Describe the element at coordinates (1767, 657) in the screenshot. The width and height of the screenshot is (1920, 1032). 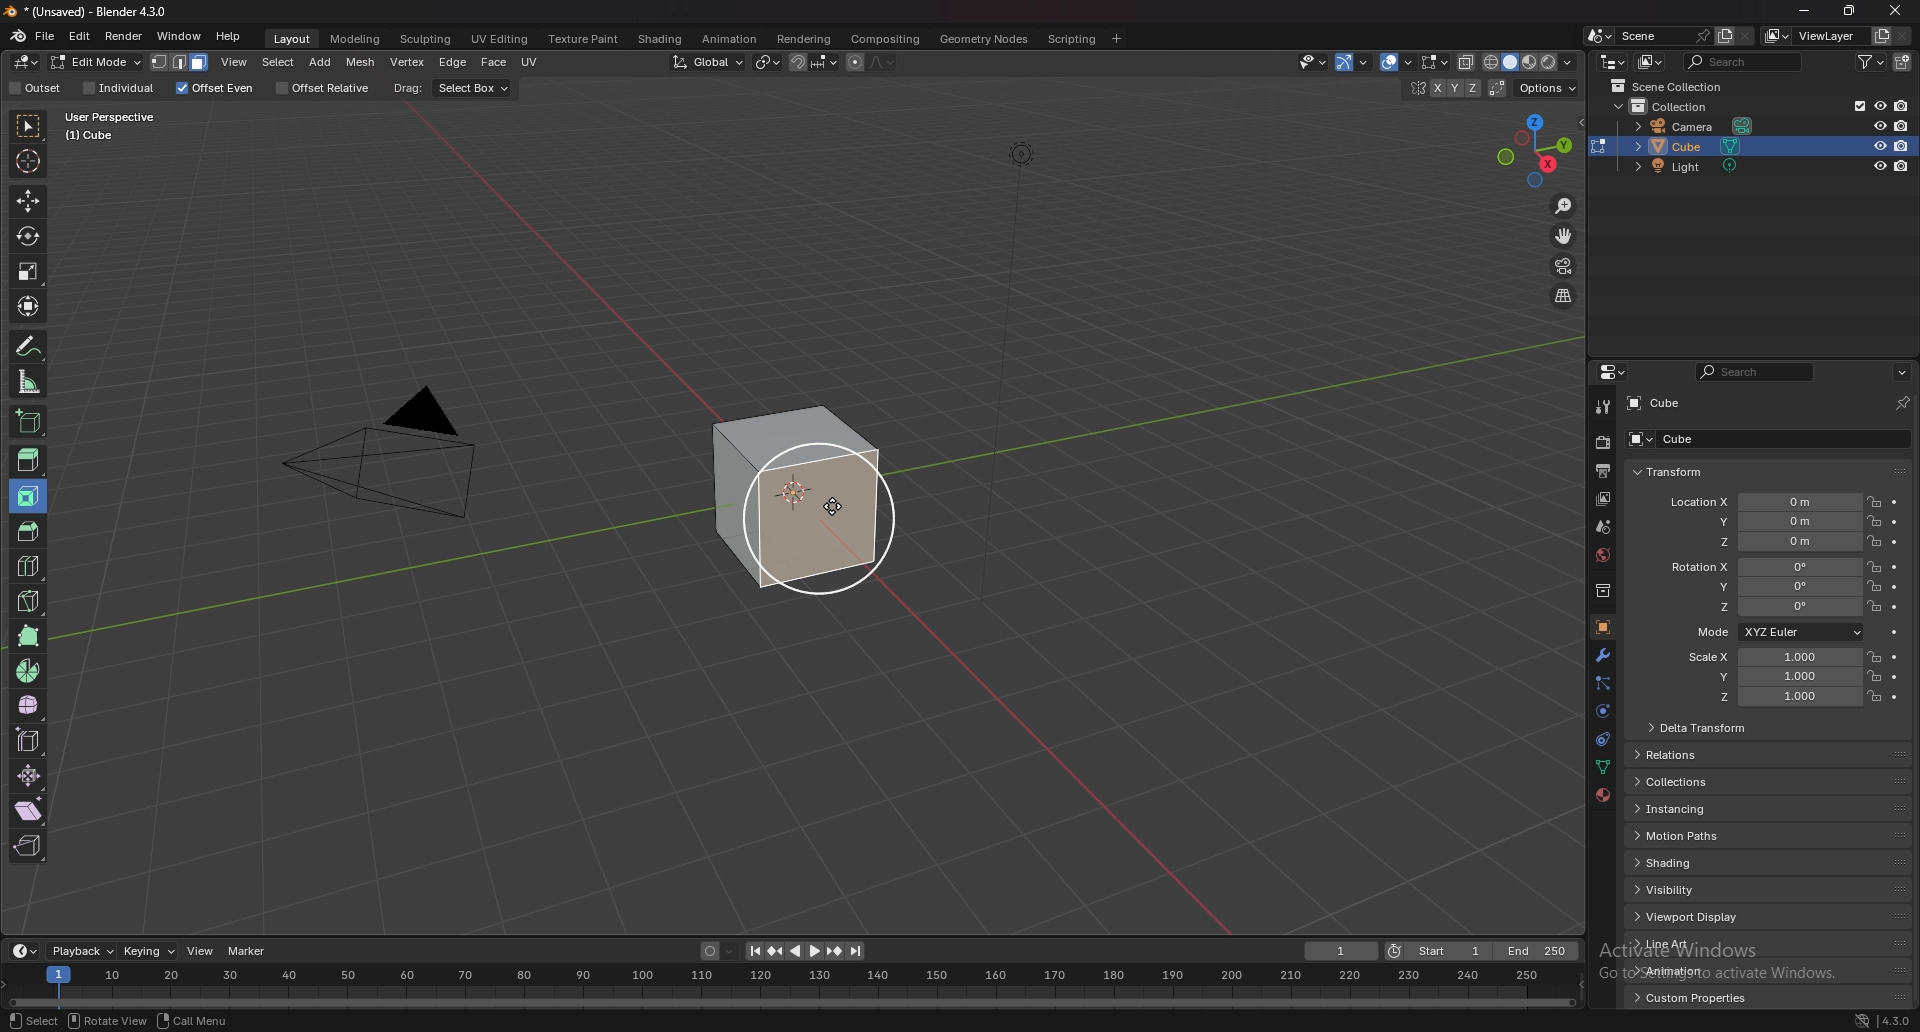
I see `scale x` at that location.